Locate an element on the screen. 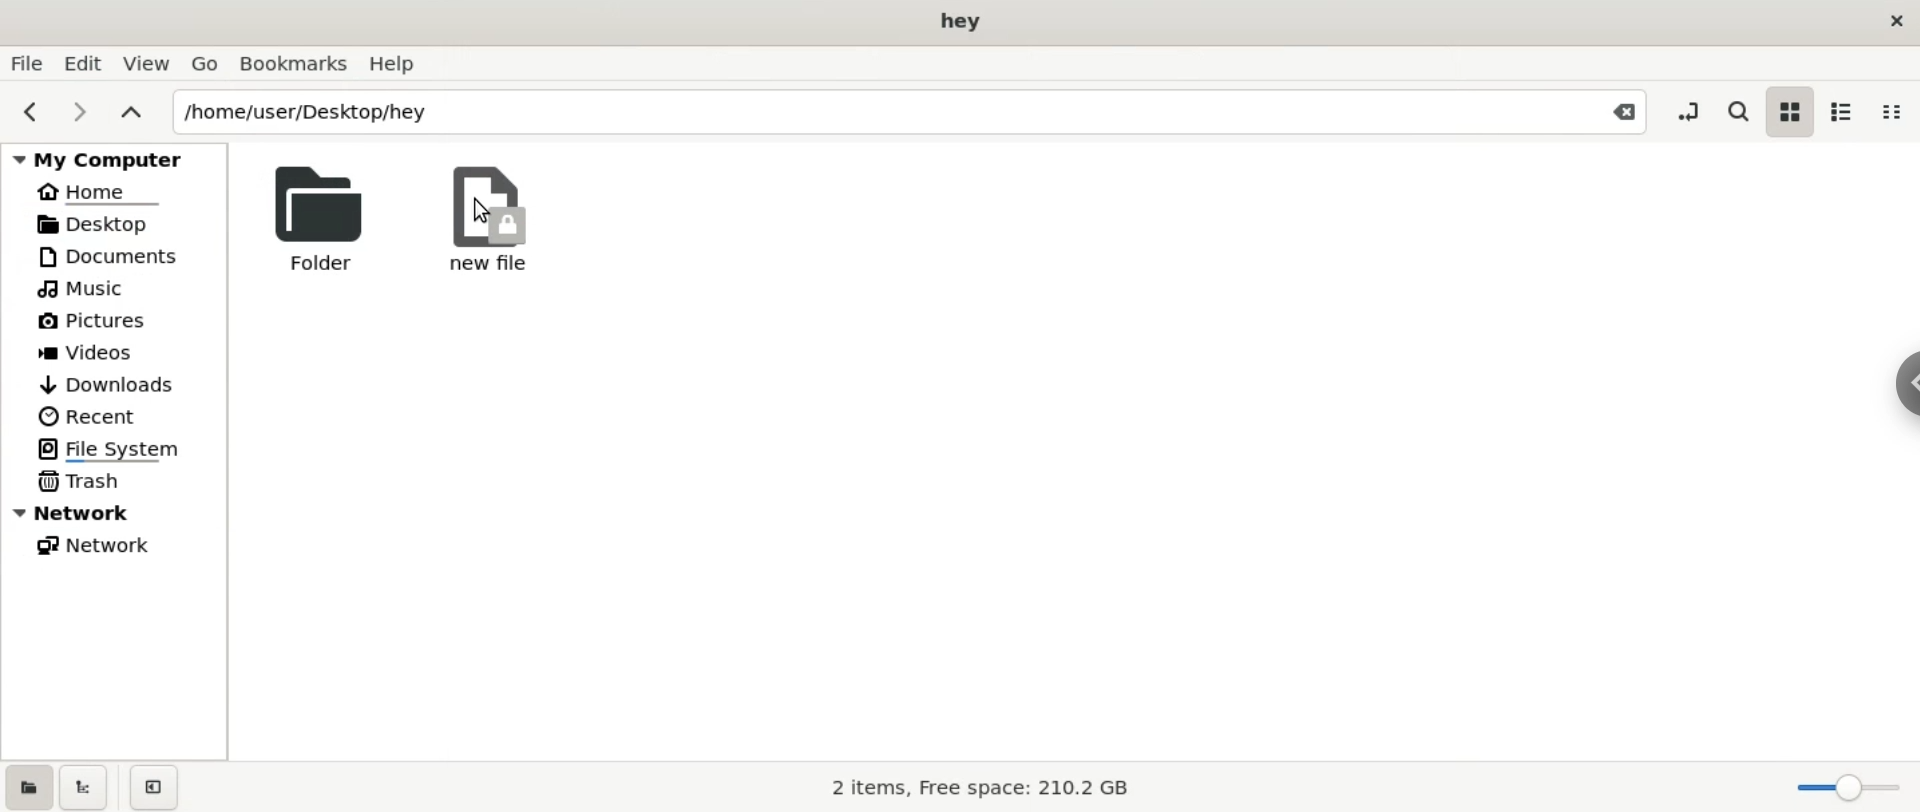 This screenshot has height=812, width=1920. File is located at coordinates (27, 64).